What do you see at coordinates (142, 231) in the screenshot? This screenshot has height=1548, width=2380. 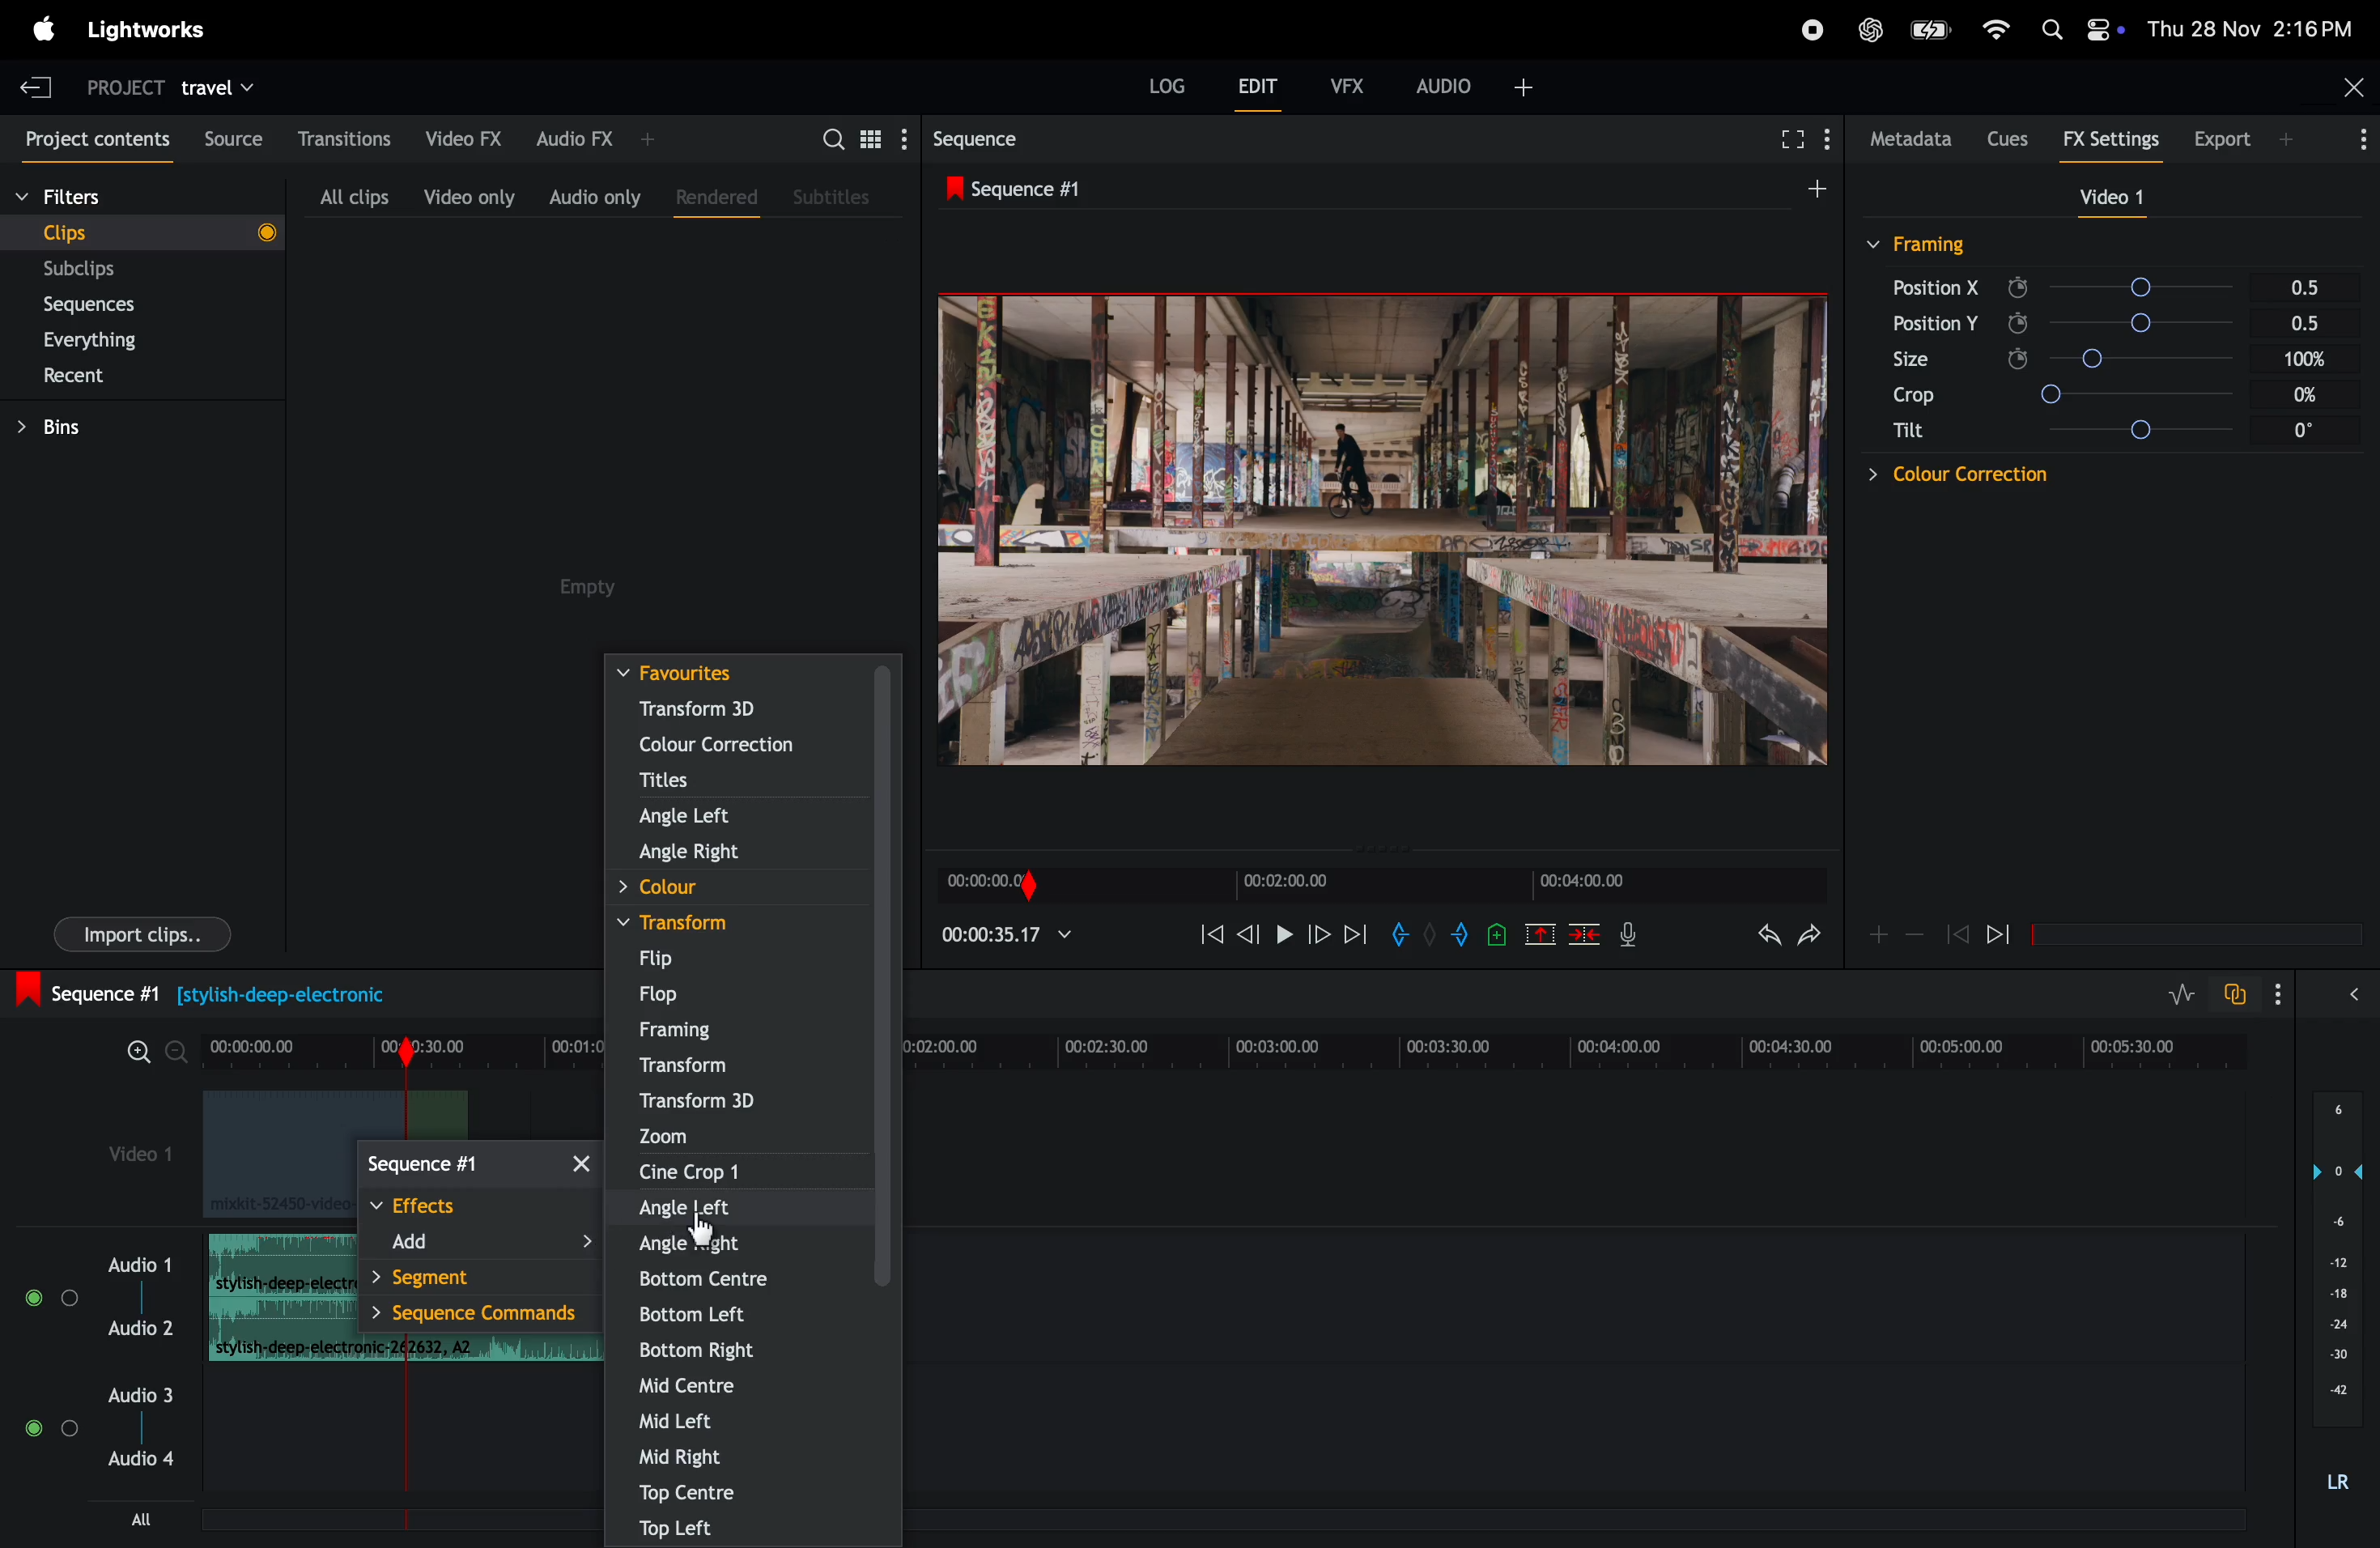 I see `clips` at bounding box center [142, 231].